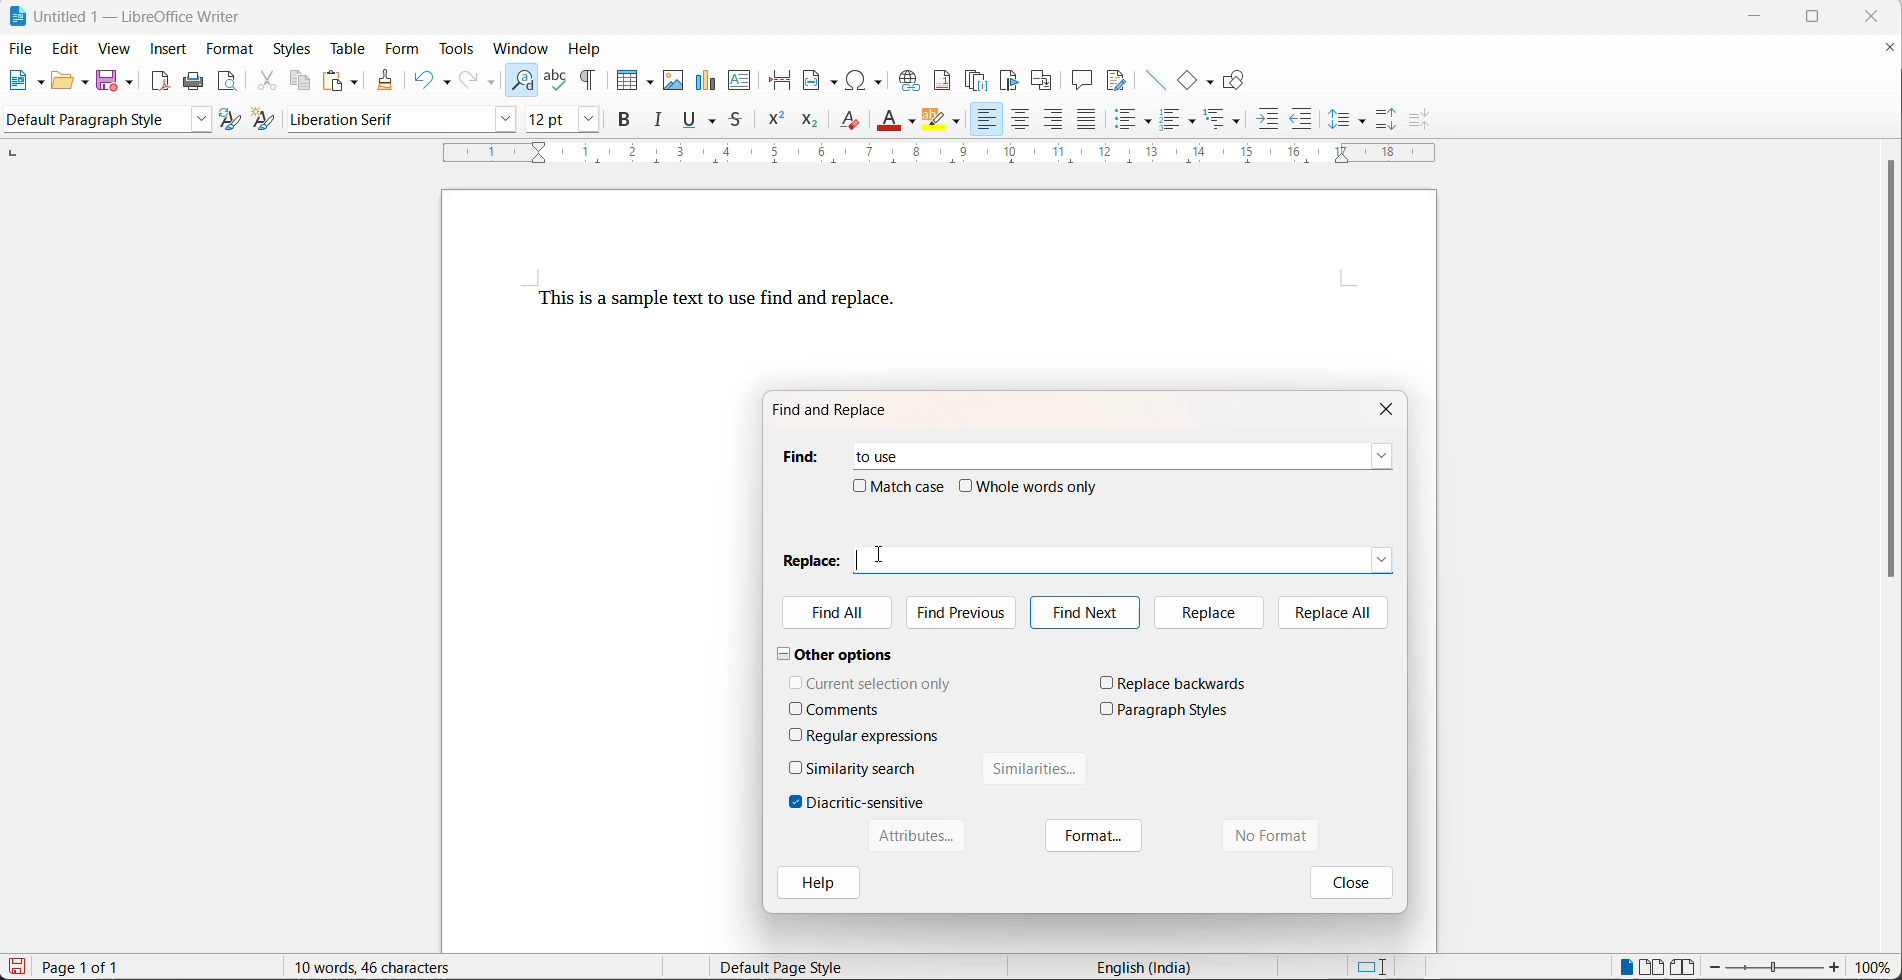  I want to click on file, so click(22, 47).